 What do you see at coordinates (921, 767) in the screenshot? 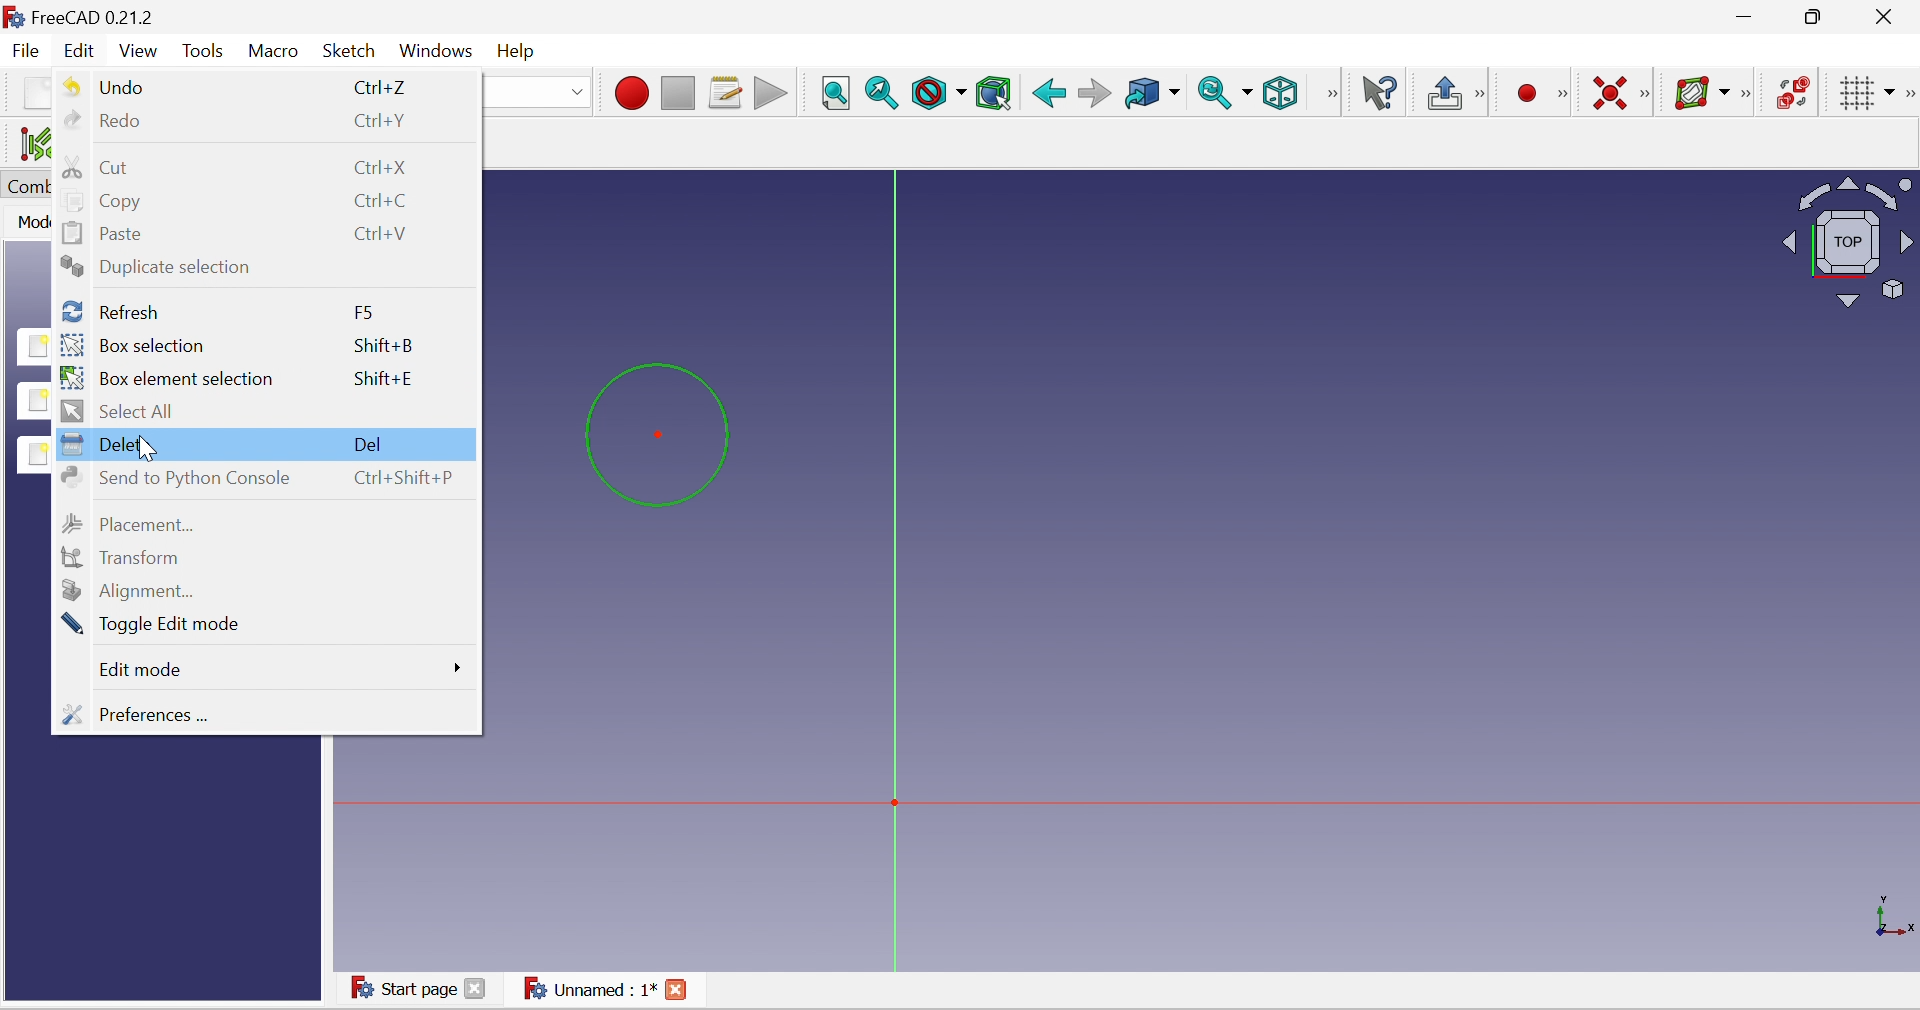
I see `Canvas element` at bounding box center [921, 767].